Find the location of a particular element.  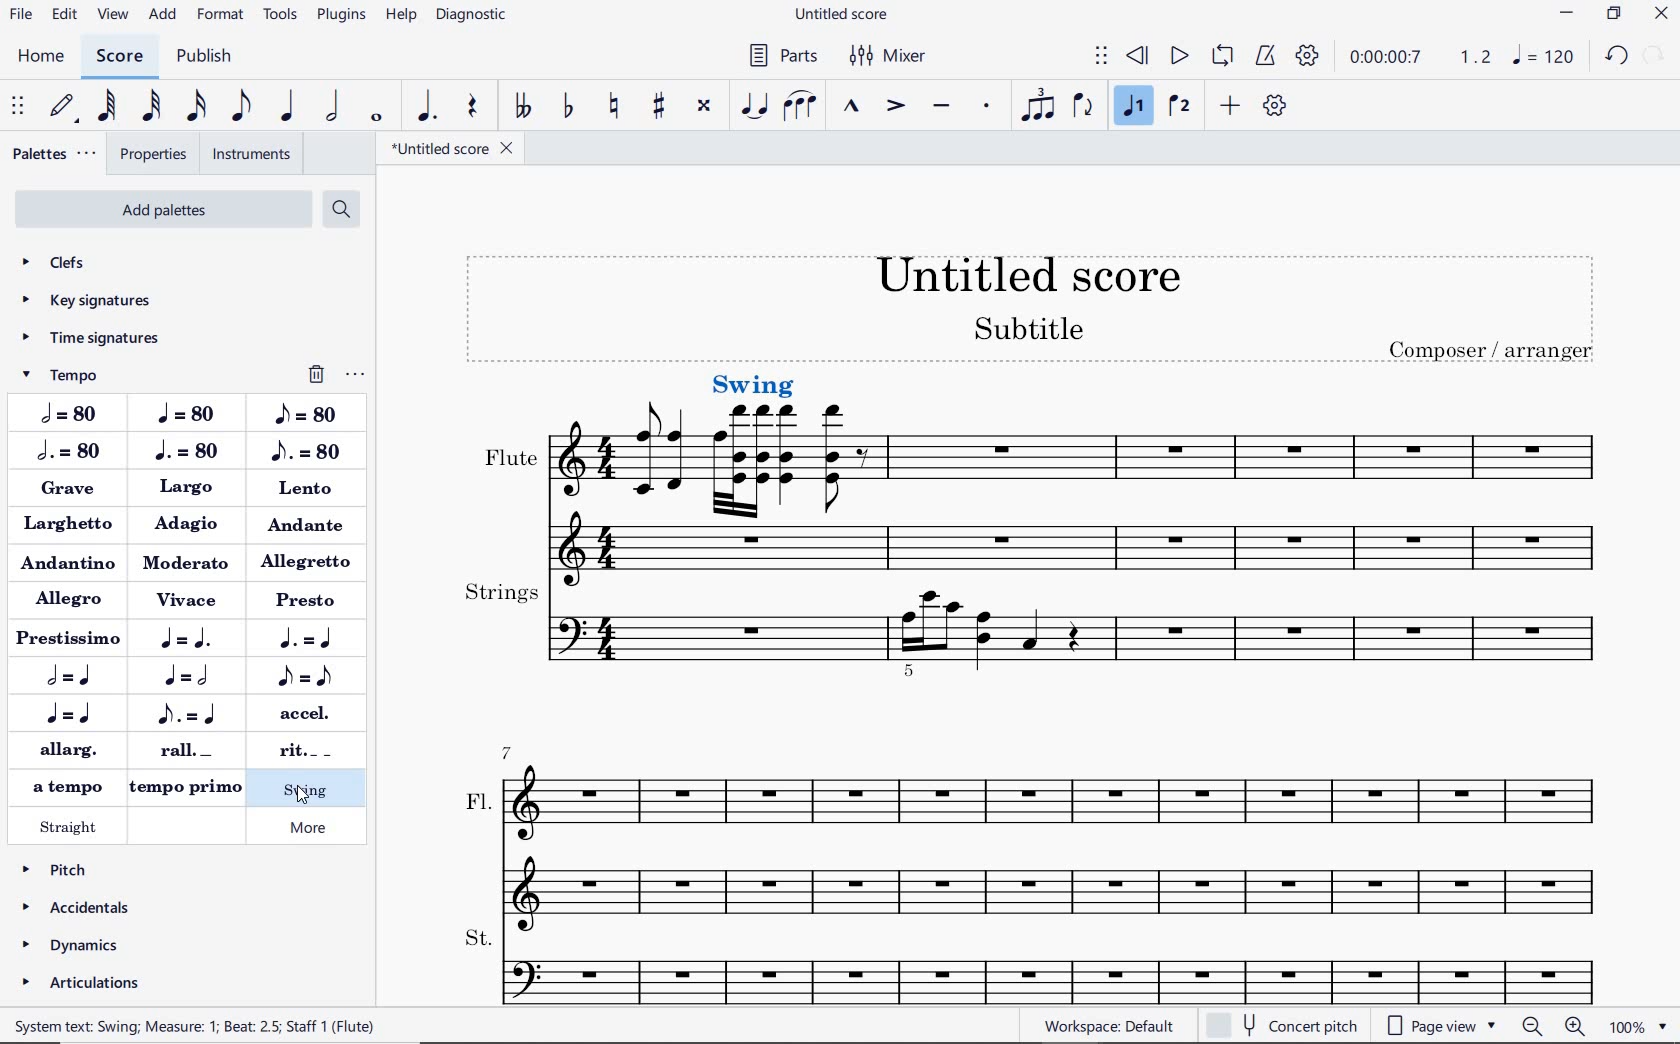

METRIC MODULATION: EIGHTH NOTE is located at coordinates (303, 676).